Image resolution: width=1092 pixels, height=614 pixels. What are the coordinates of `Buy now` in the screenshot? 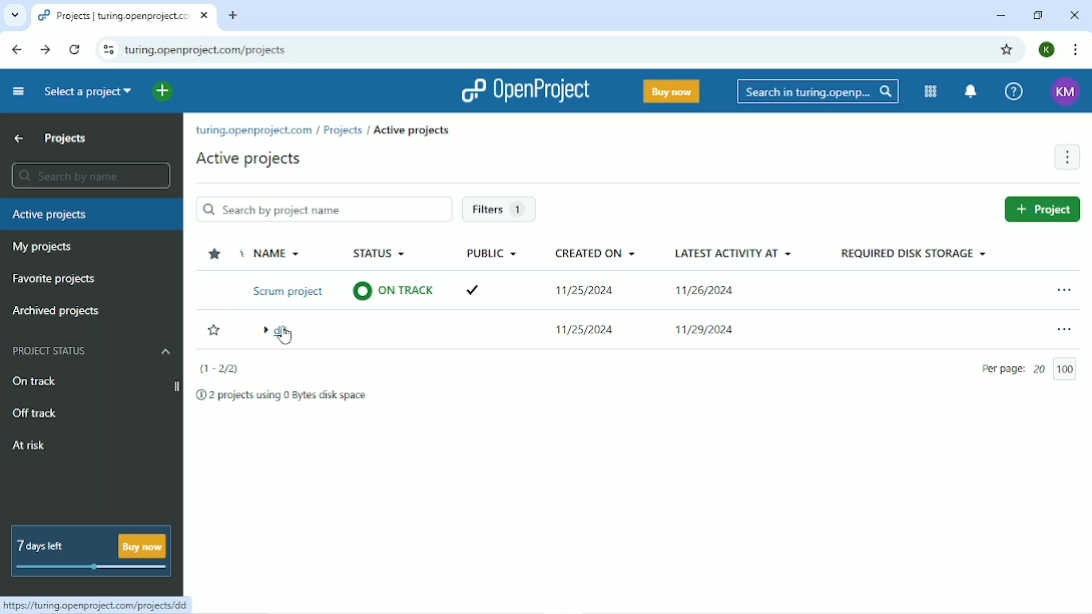 It's located at (670, 92).